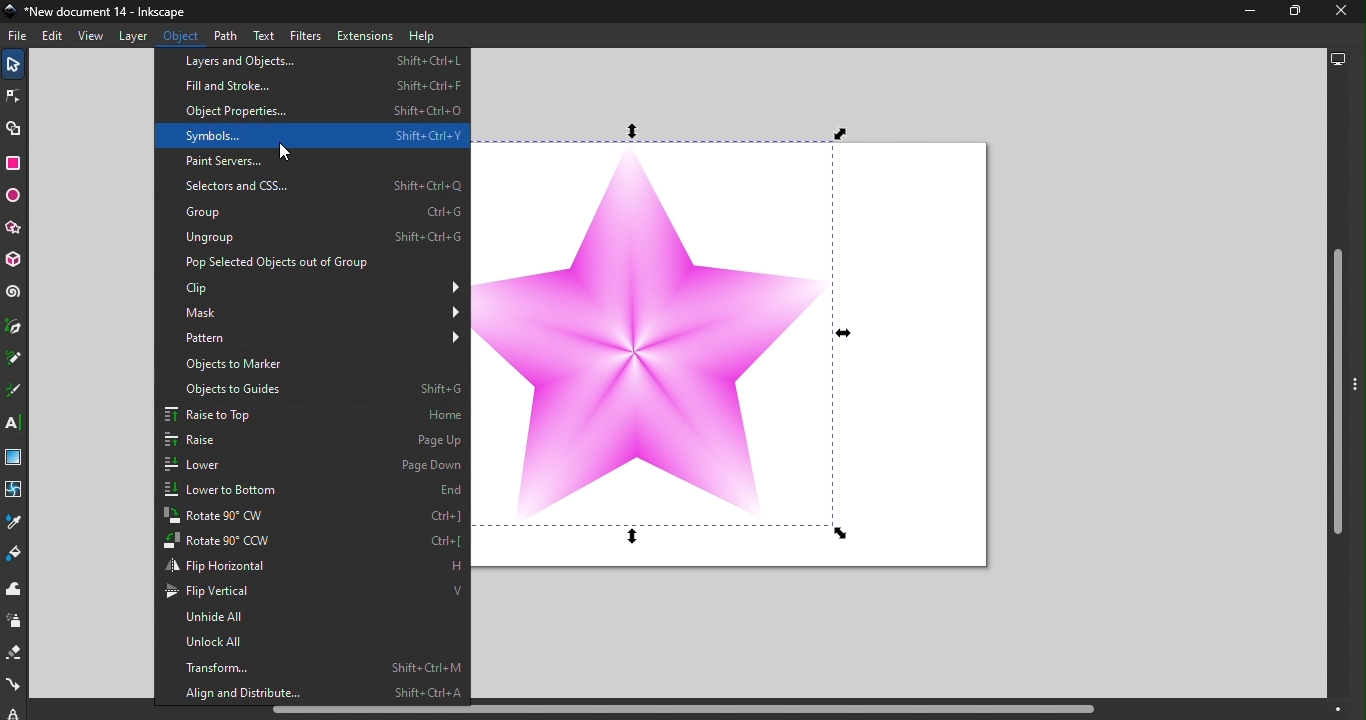 The width and height of the screenshot is (1366, 720). Describe the element at coordinates (101, 11) in the screenshot. I see `Document name` at that location.